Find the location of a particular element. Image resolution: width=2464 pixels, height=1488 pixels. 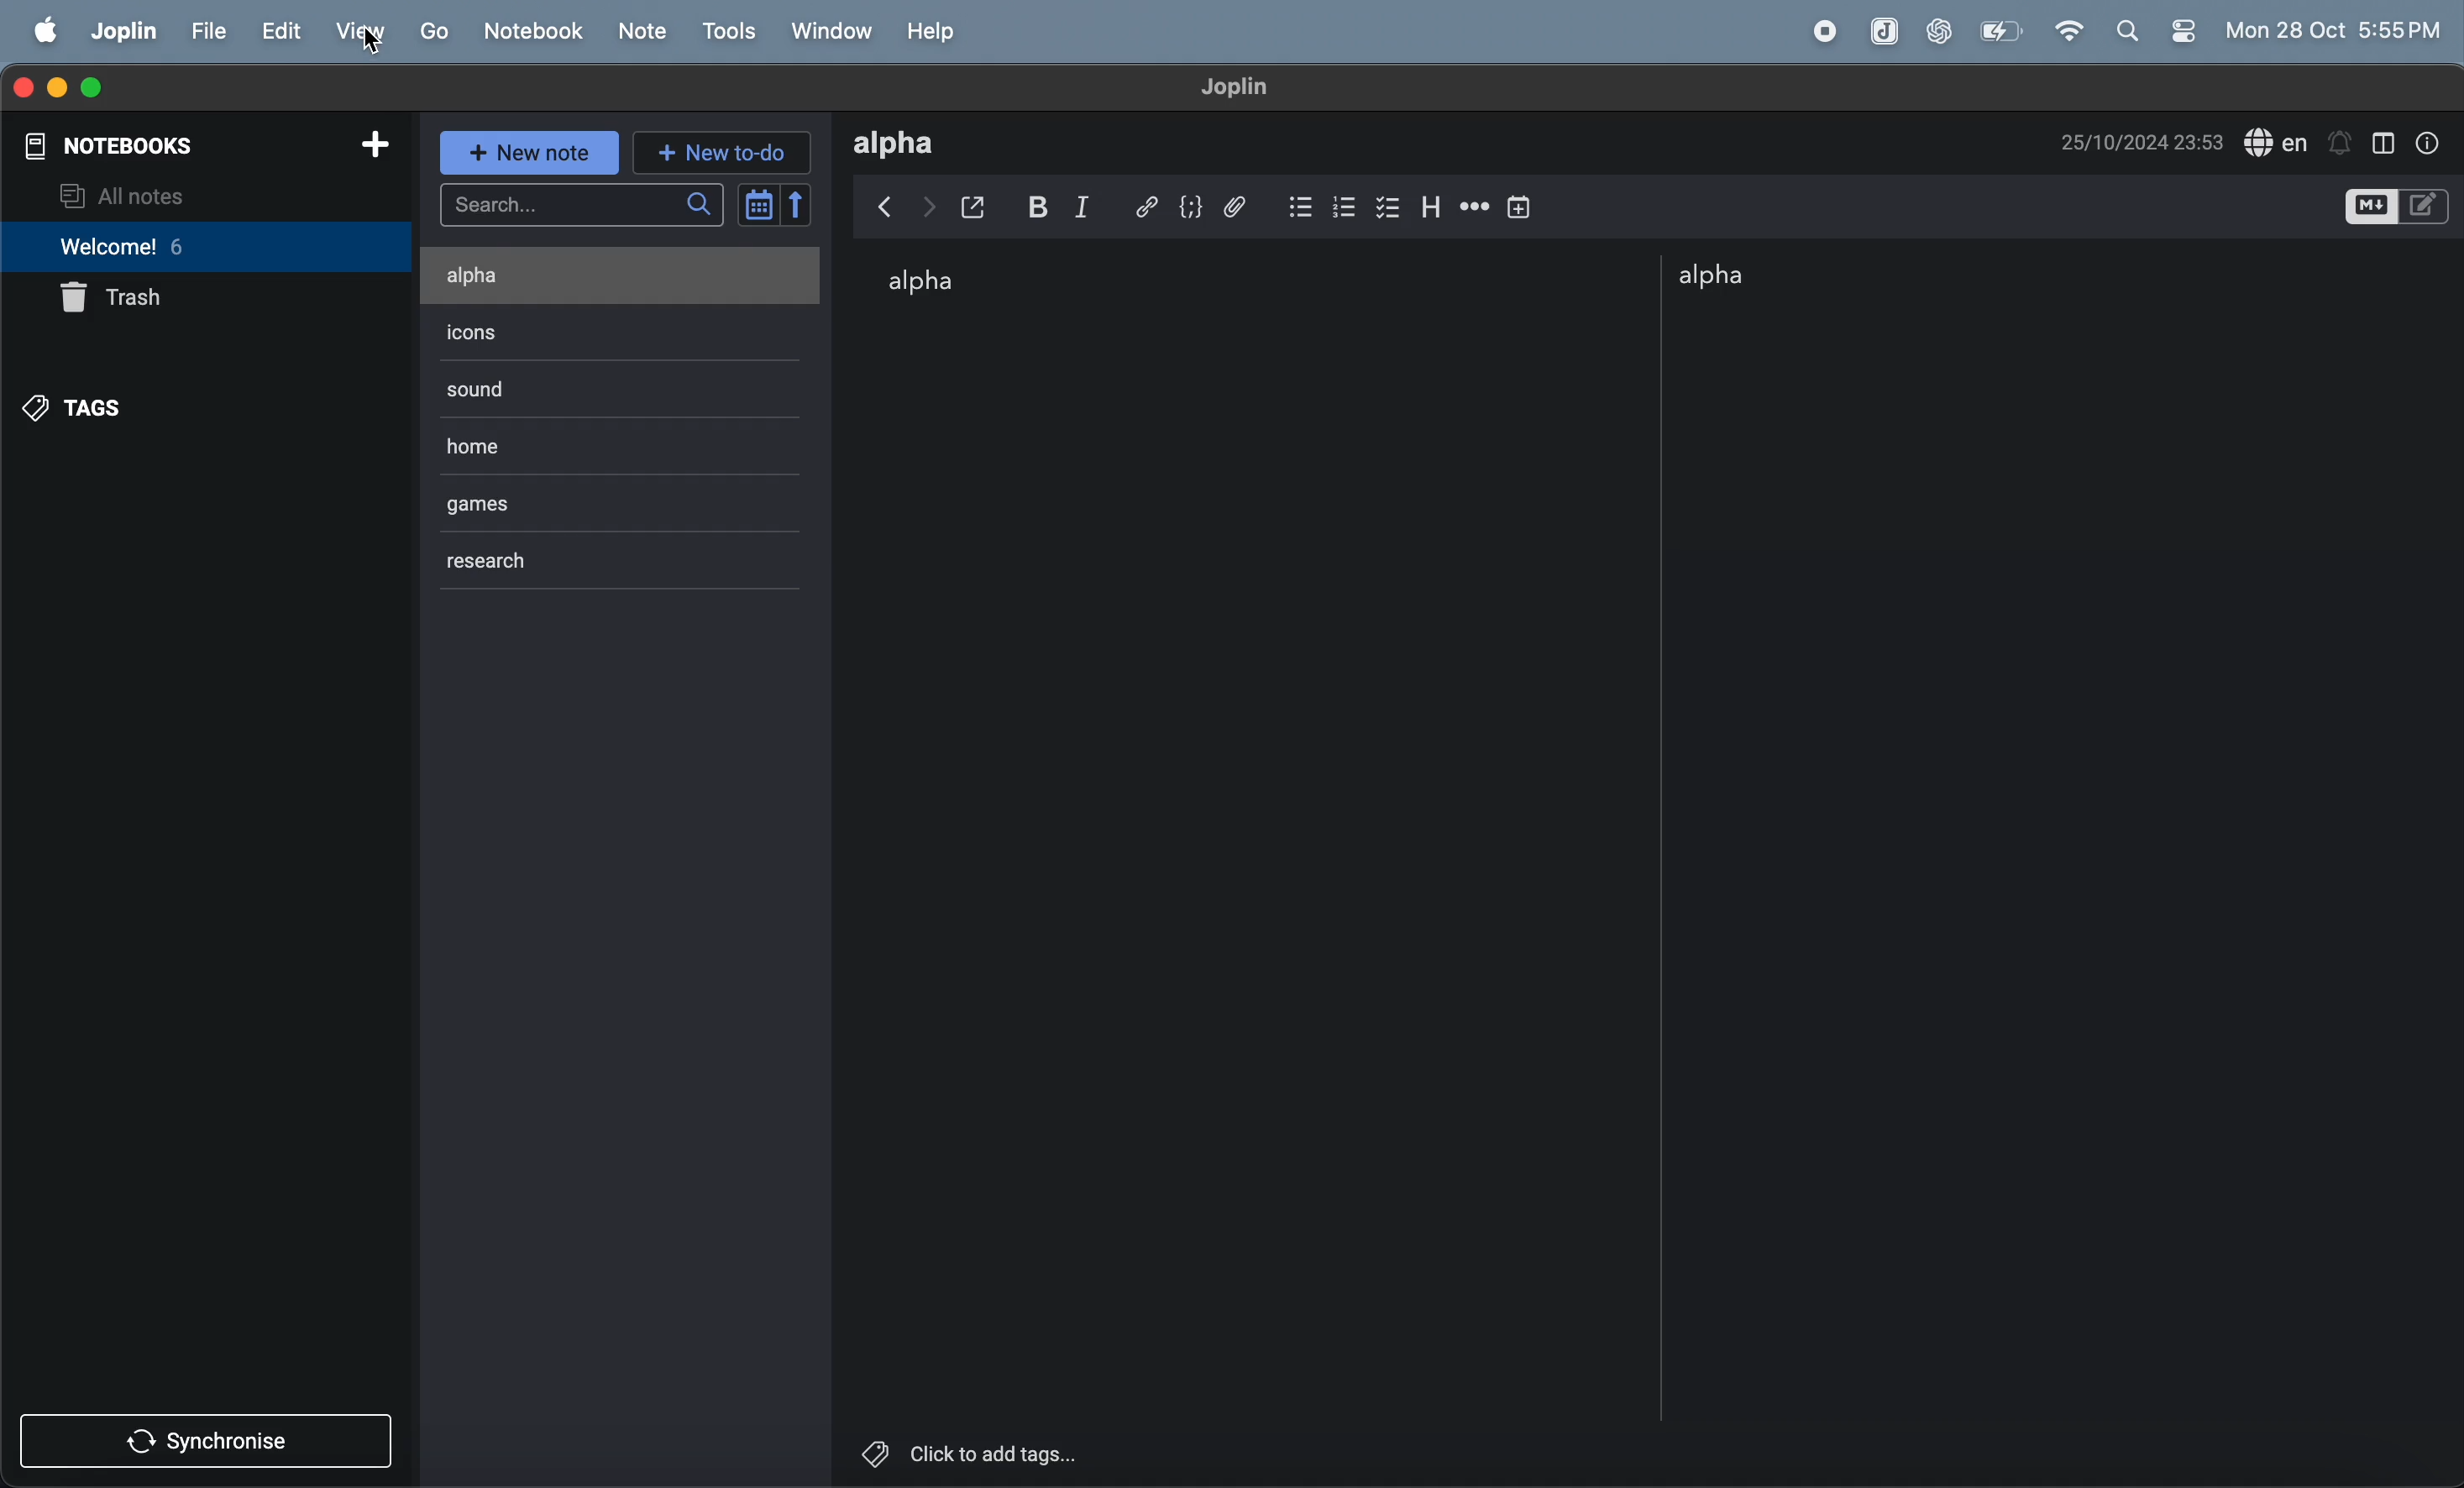

create alert is located at coordinates (2341, 137).